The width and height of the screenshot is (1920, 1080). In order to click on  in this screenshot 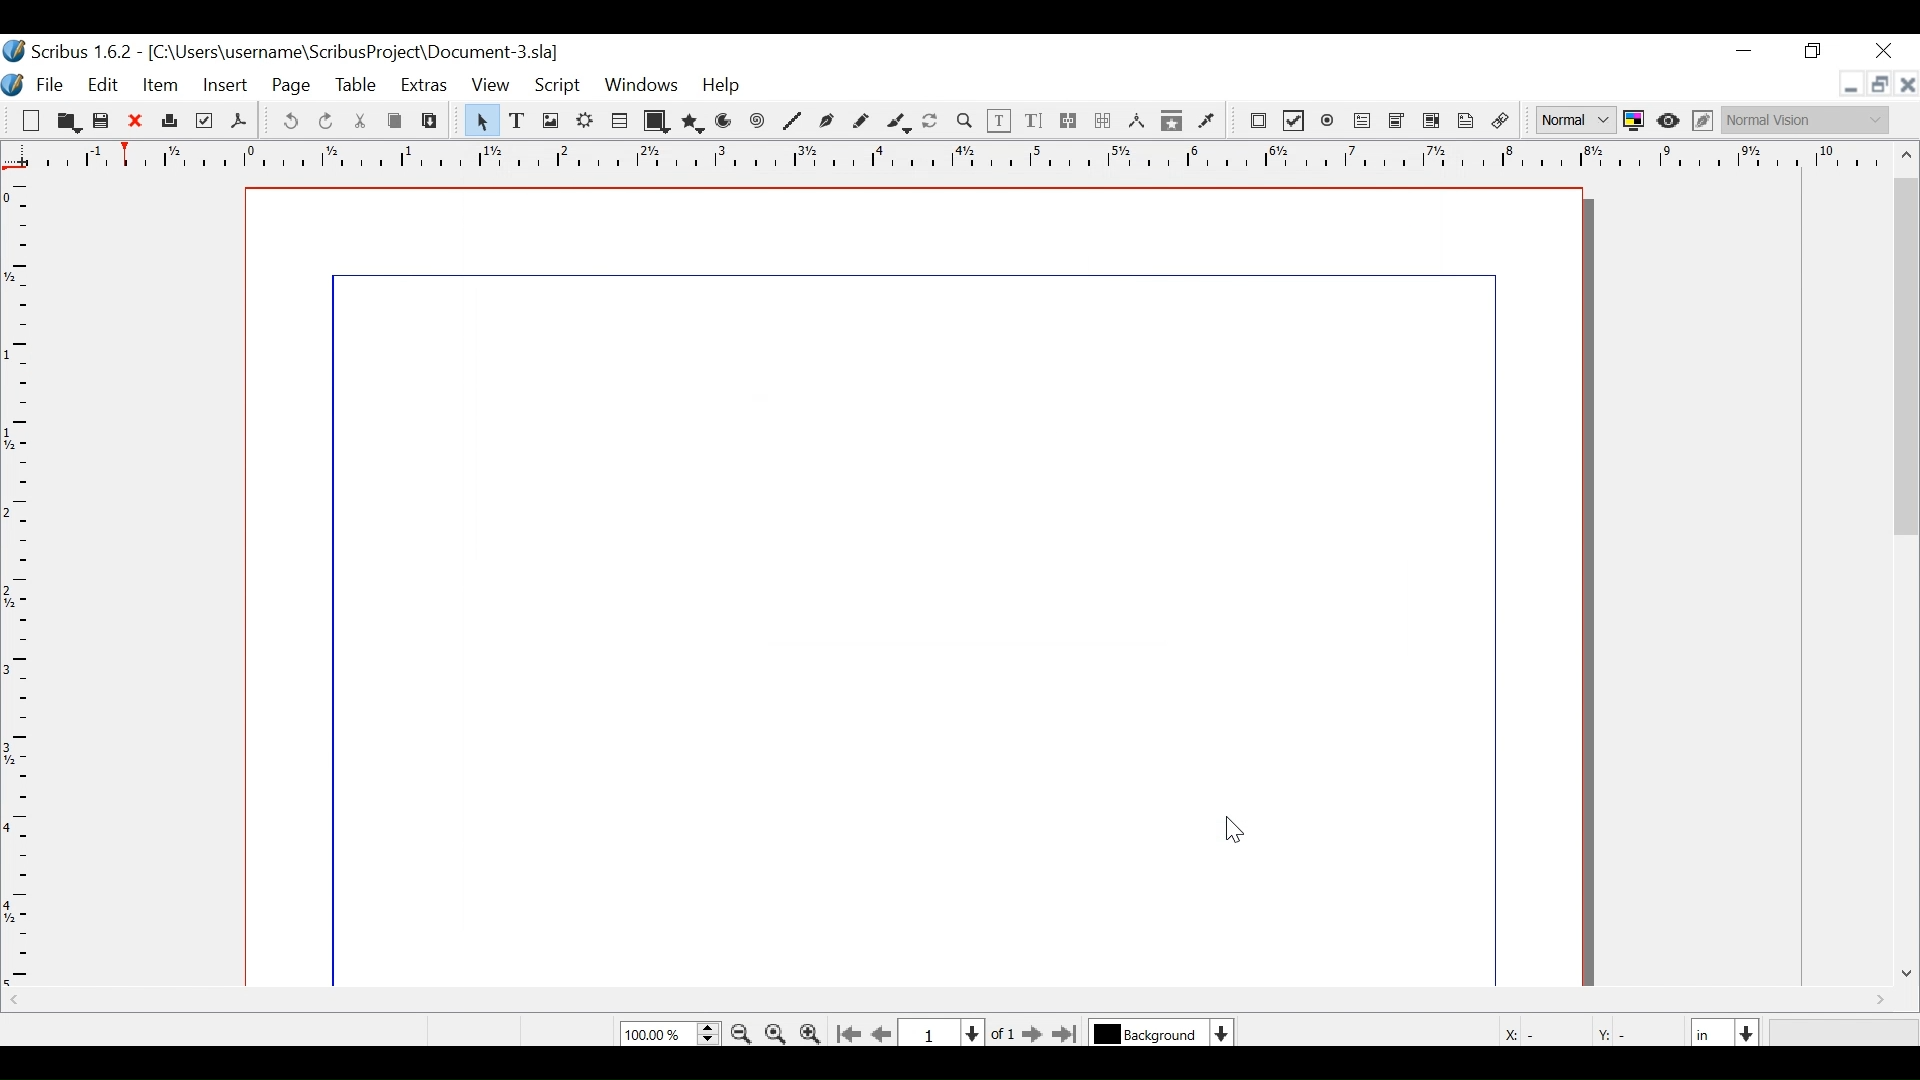, I will do `click(1221, 1031)`.